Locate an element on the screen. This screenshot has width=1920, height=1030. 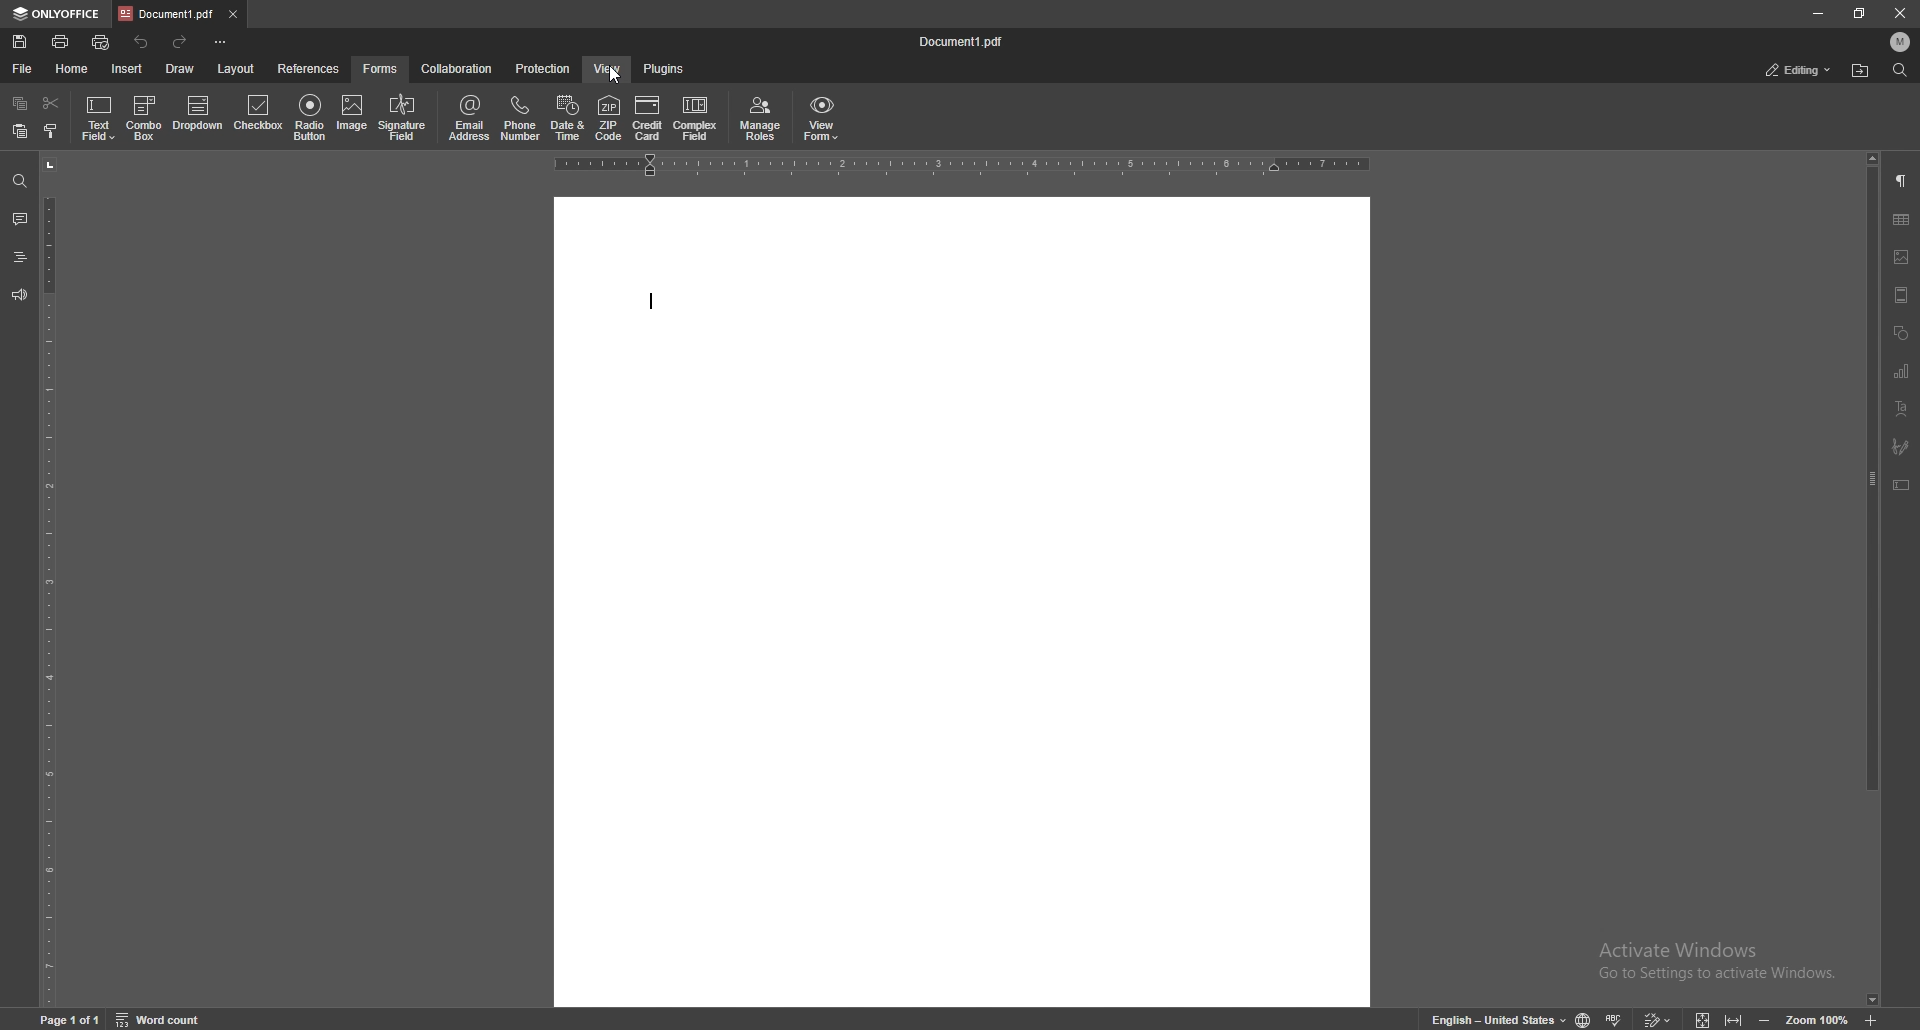
dropdown is located at coordinates (199, 113).